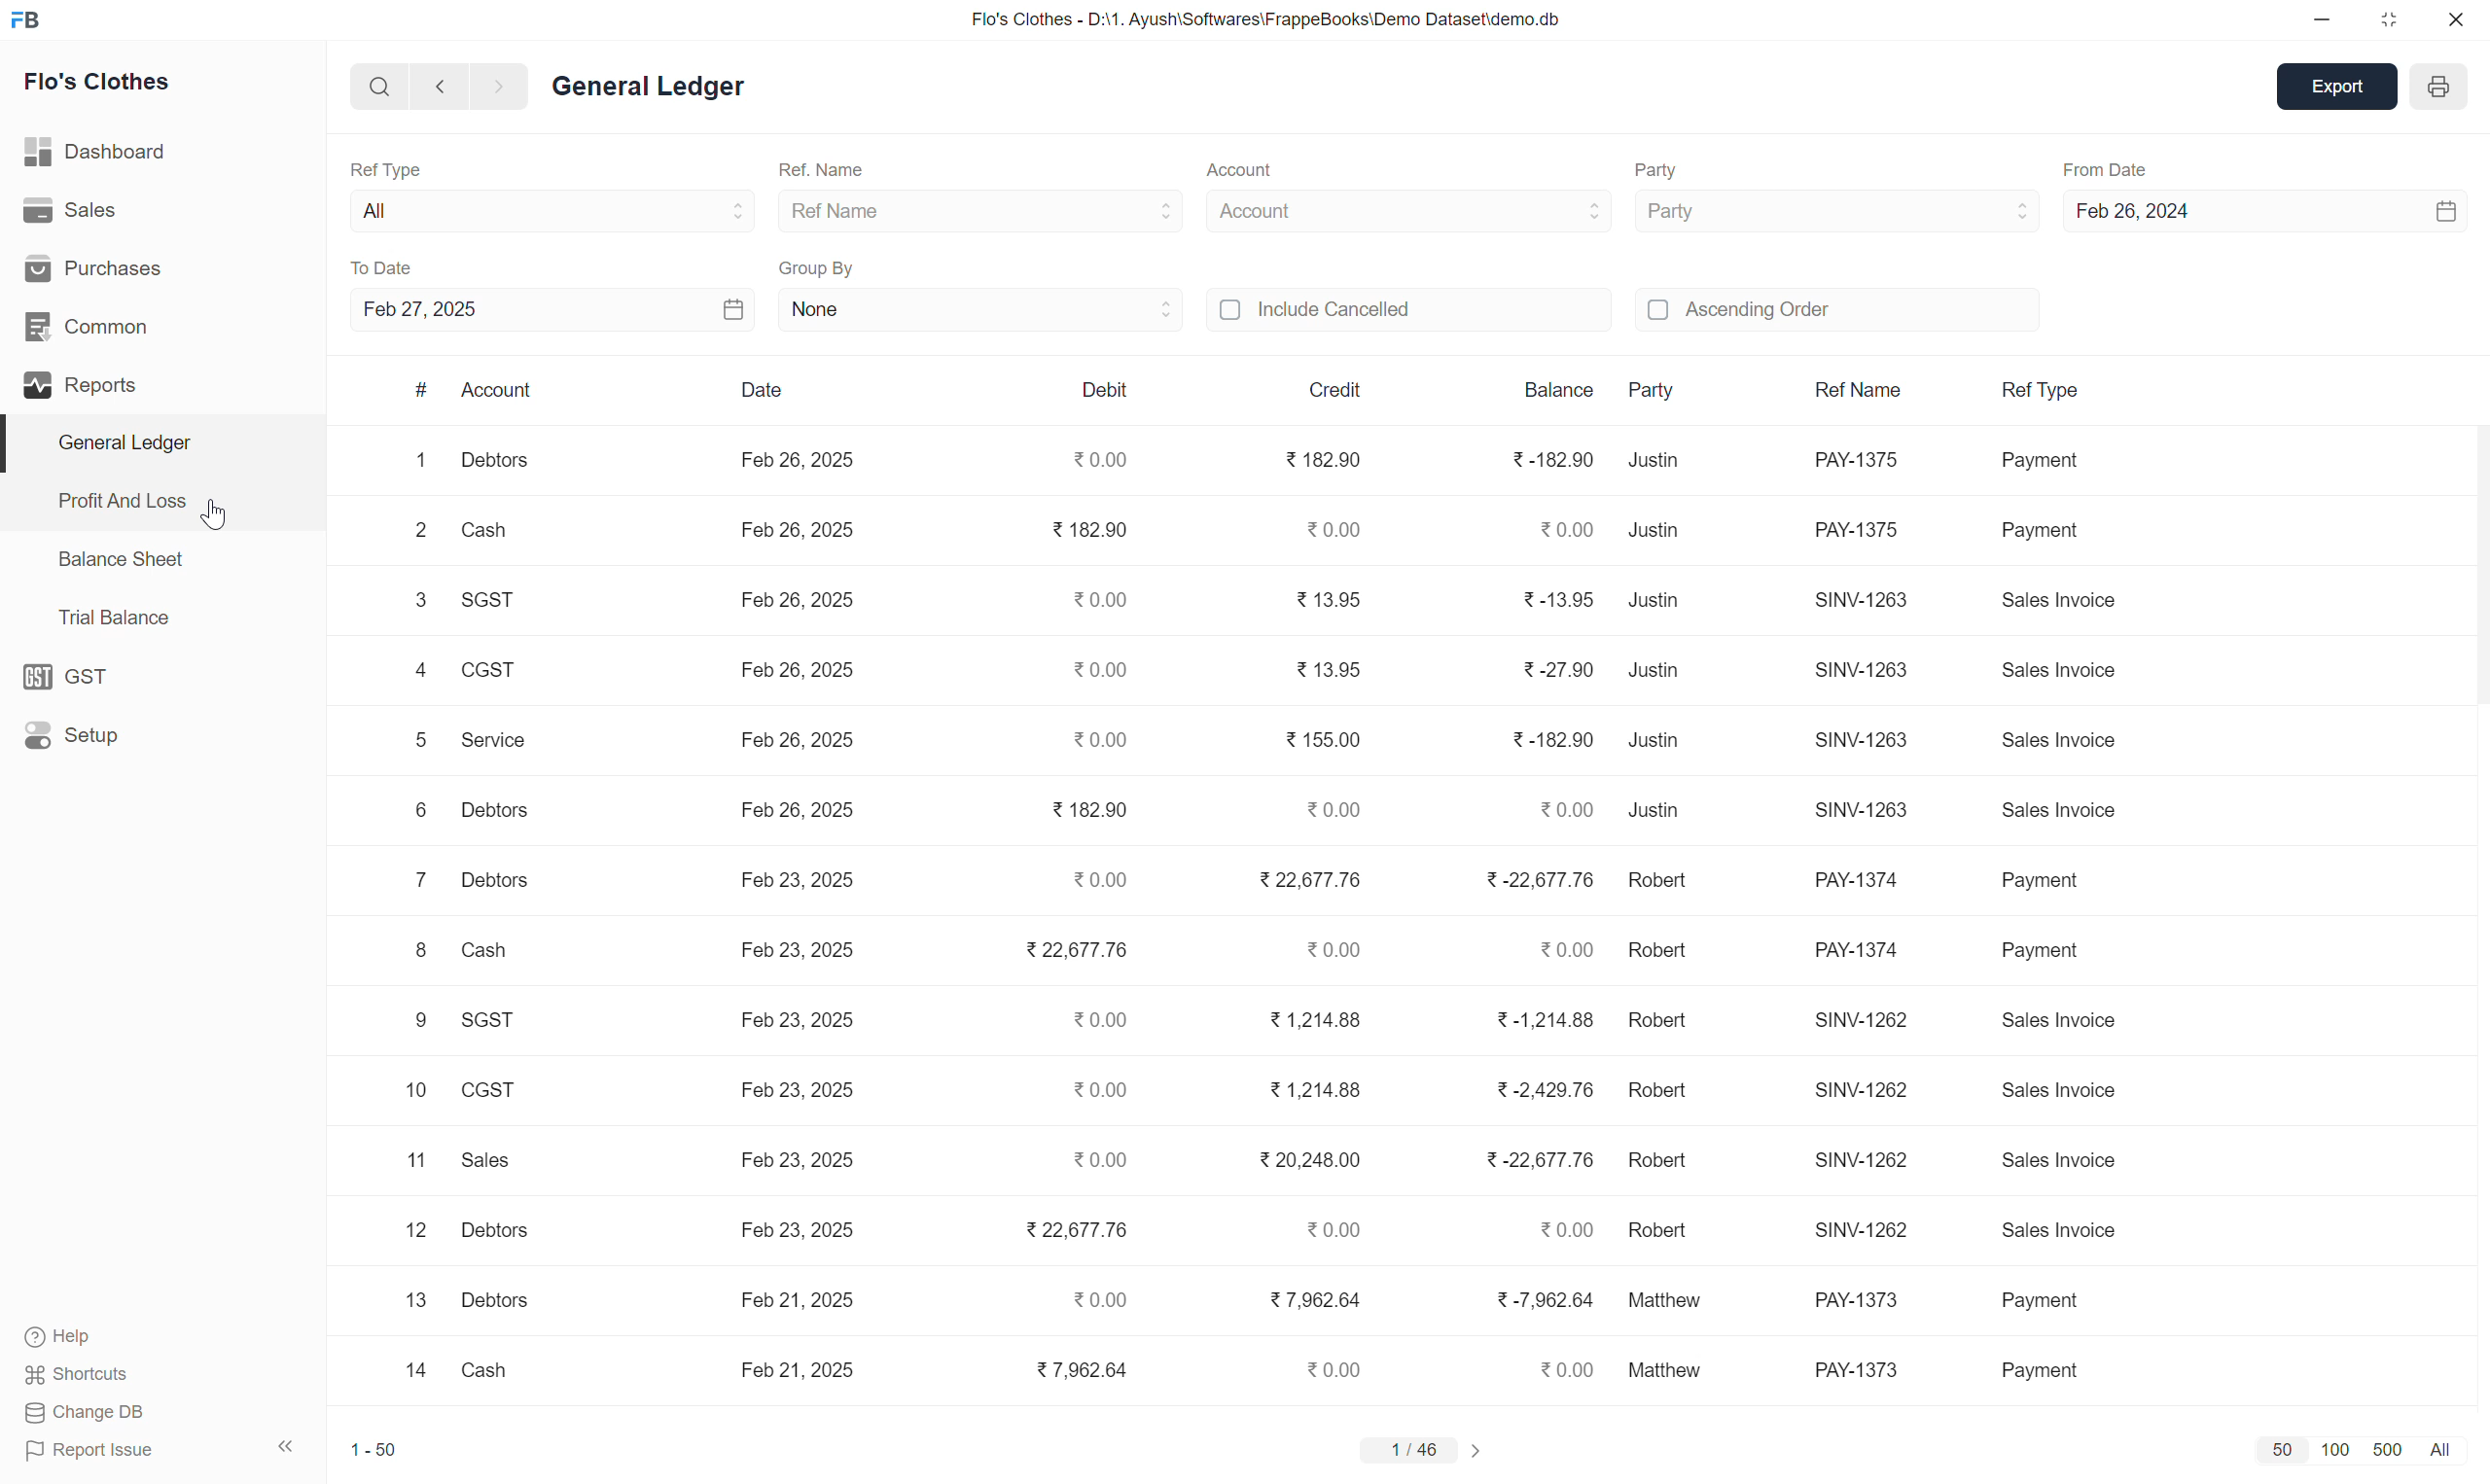 The image size is (2490, 1484). What do you see at coordinates (490, 881) in the screenshot?
I see `Debtors` at bounding box center [490, 881].